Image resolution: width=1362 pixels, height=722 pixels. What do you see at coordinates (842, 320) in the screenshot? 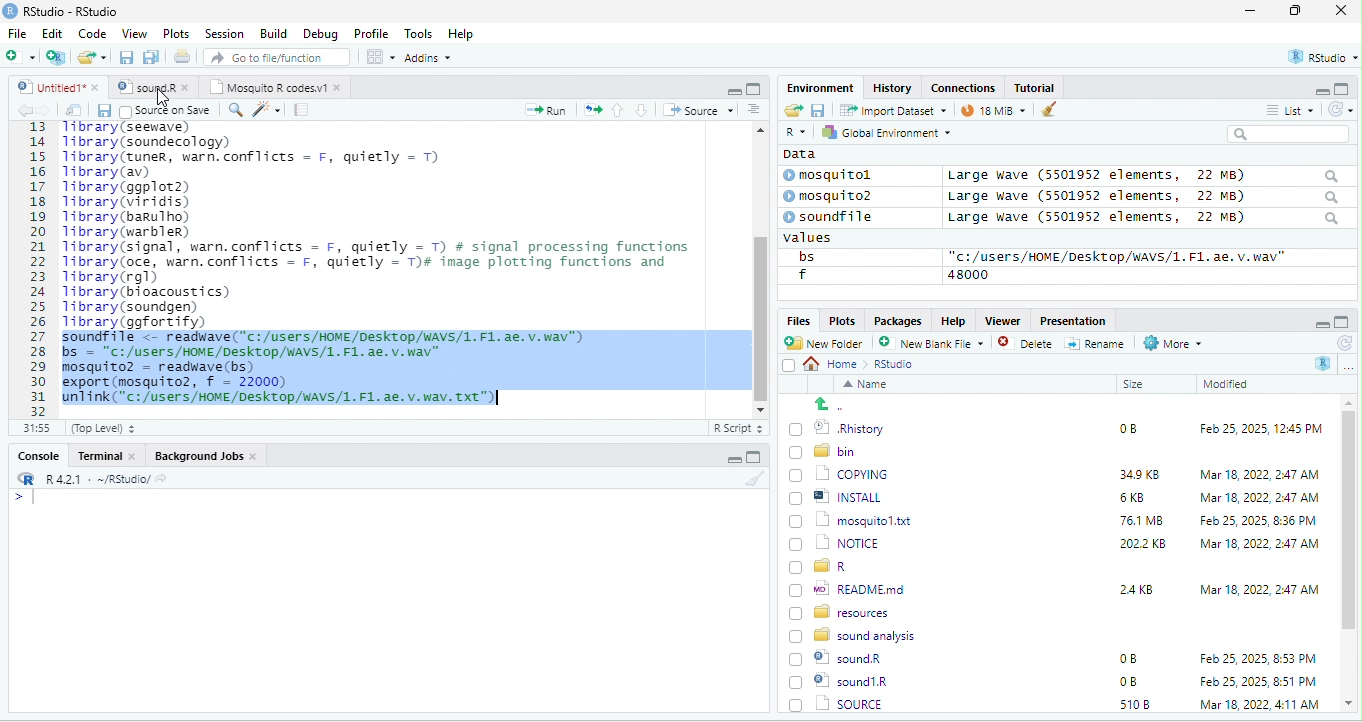
I see `Plots` at bounding box center [842, 320].